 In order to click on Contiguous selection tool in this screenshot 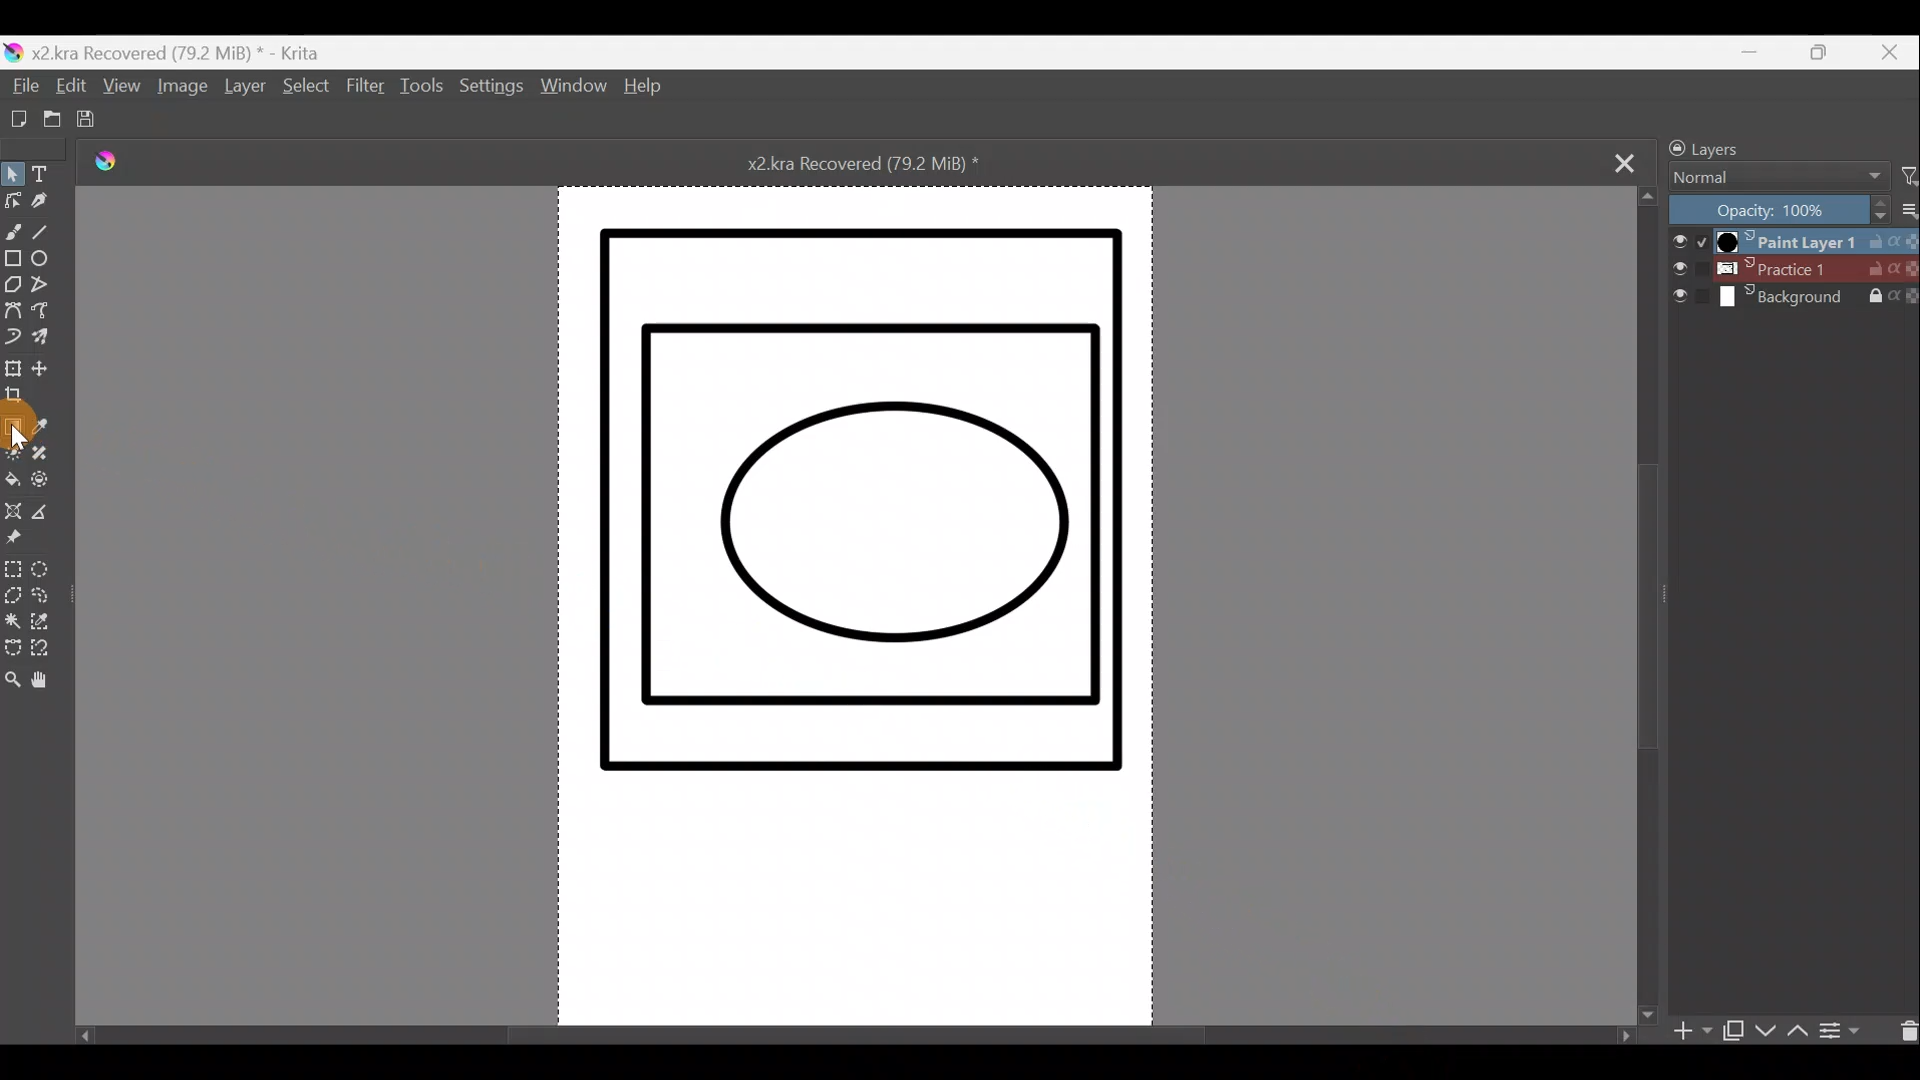, I will do `click(13, 623)`.